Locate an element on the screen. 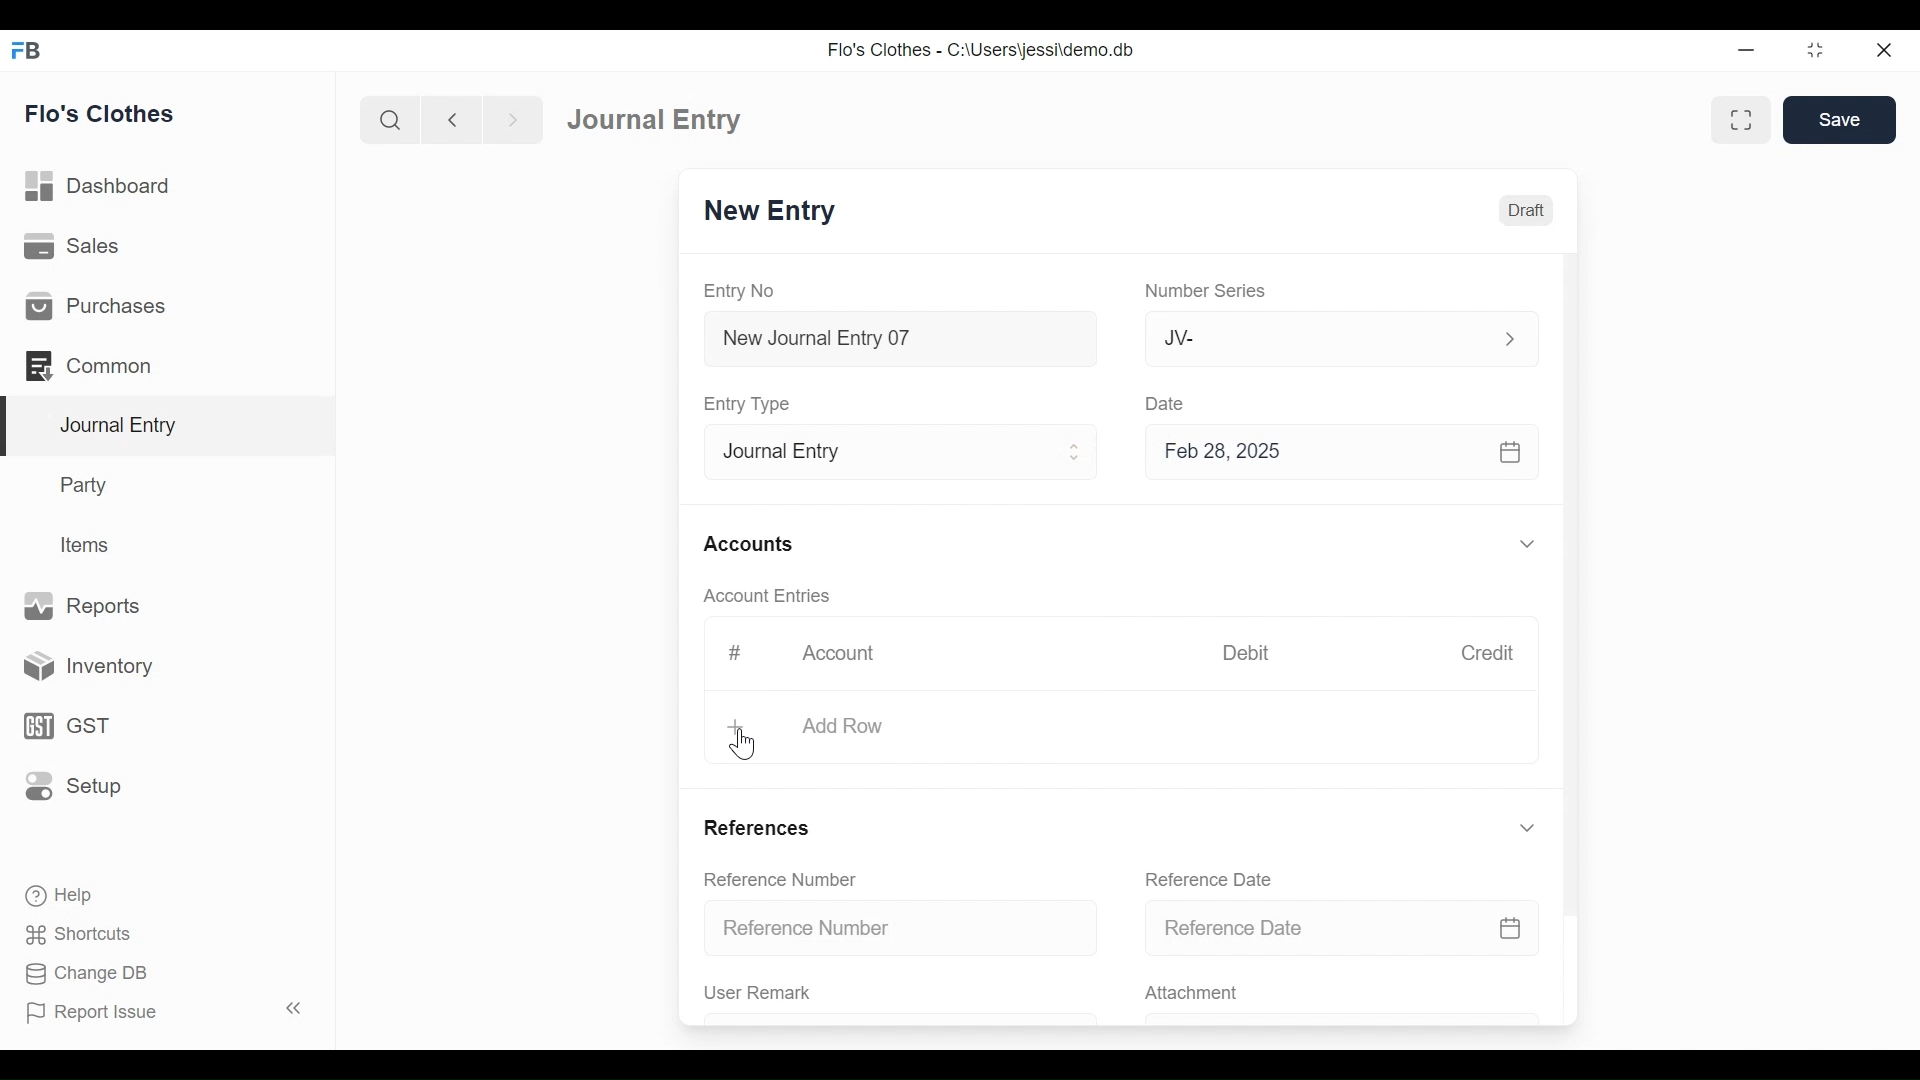  Expand is located at coordinates (1527, 543).